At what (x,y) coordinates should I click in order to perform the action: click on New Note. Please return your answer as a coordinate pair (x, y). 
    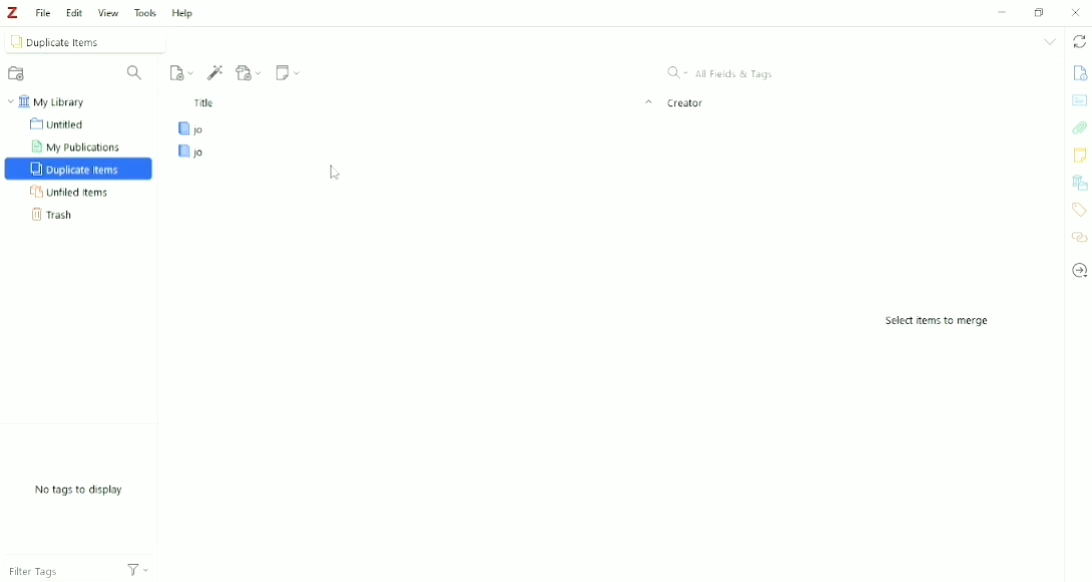
    Looking at the image, I should click on (290, 72).